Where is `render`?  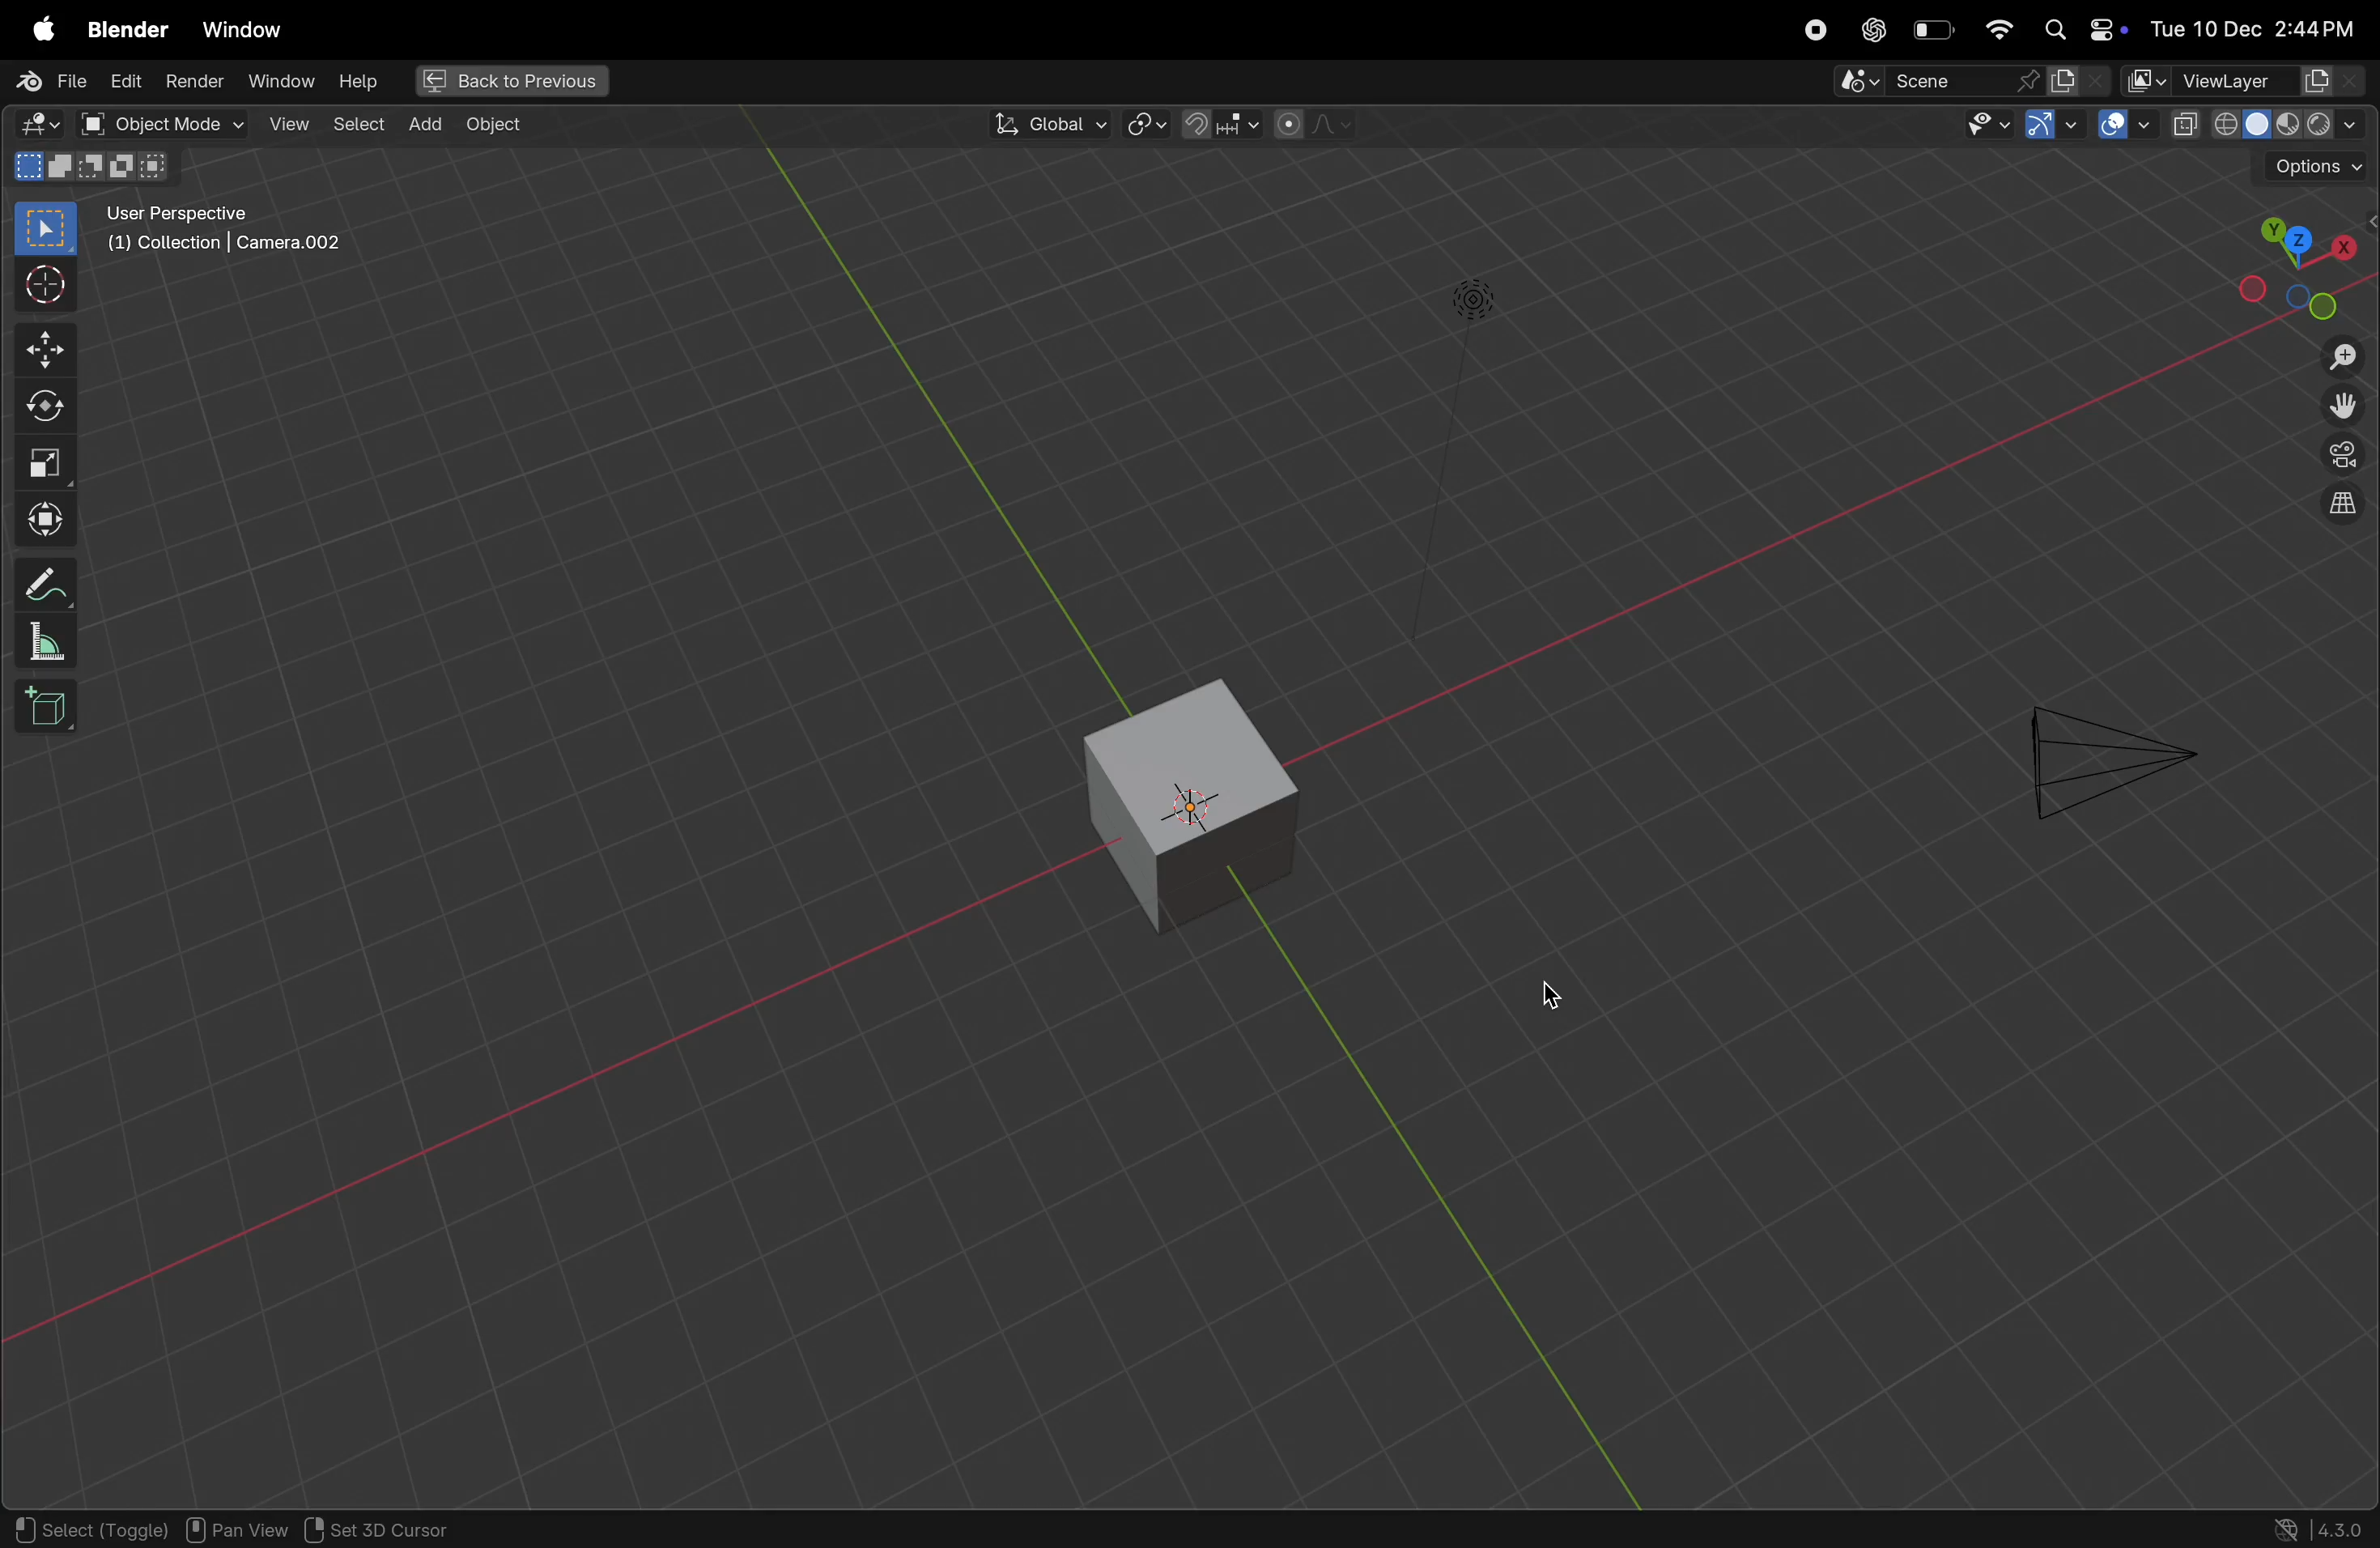
render is located at coordinates (194, 81).